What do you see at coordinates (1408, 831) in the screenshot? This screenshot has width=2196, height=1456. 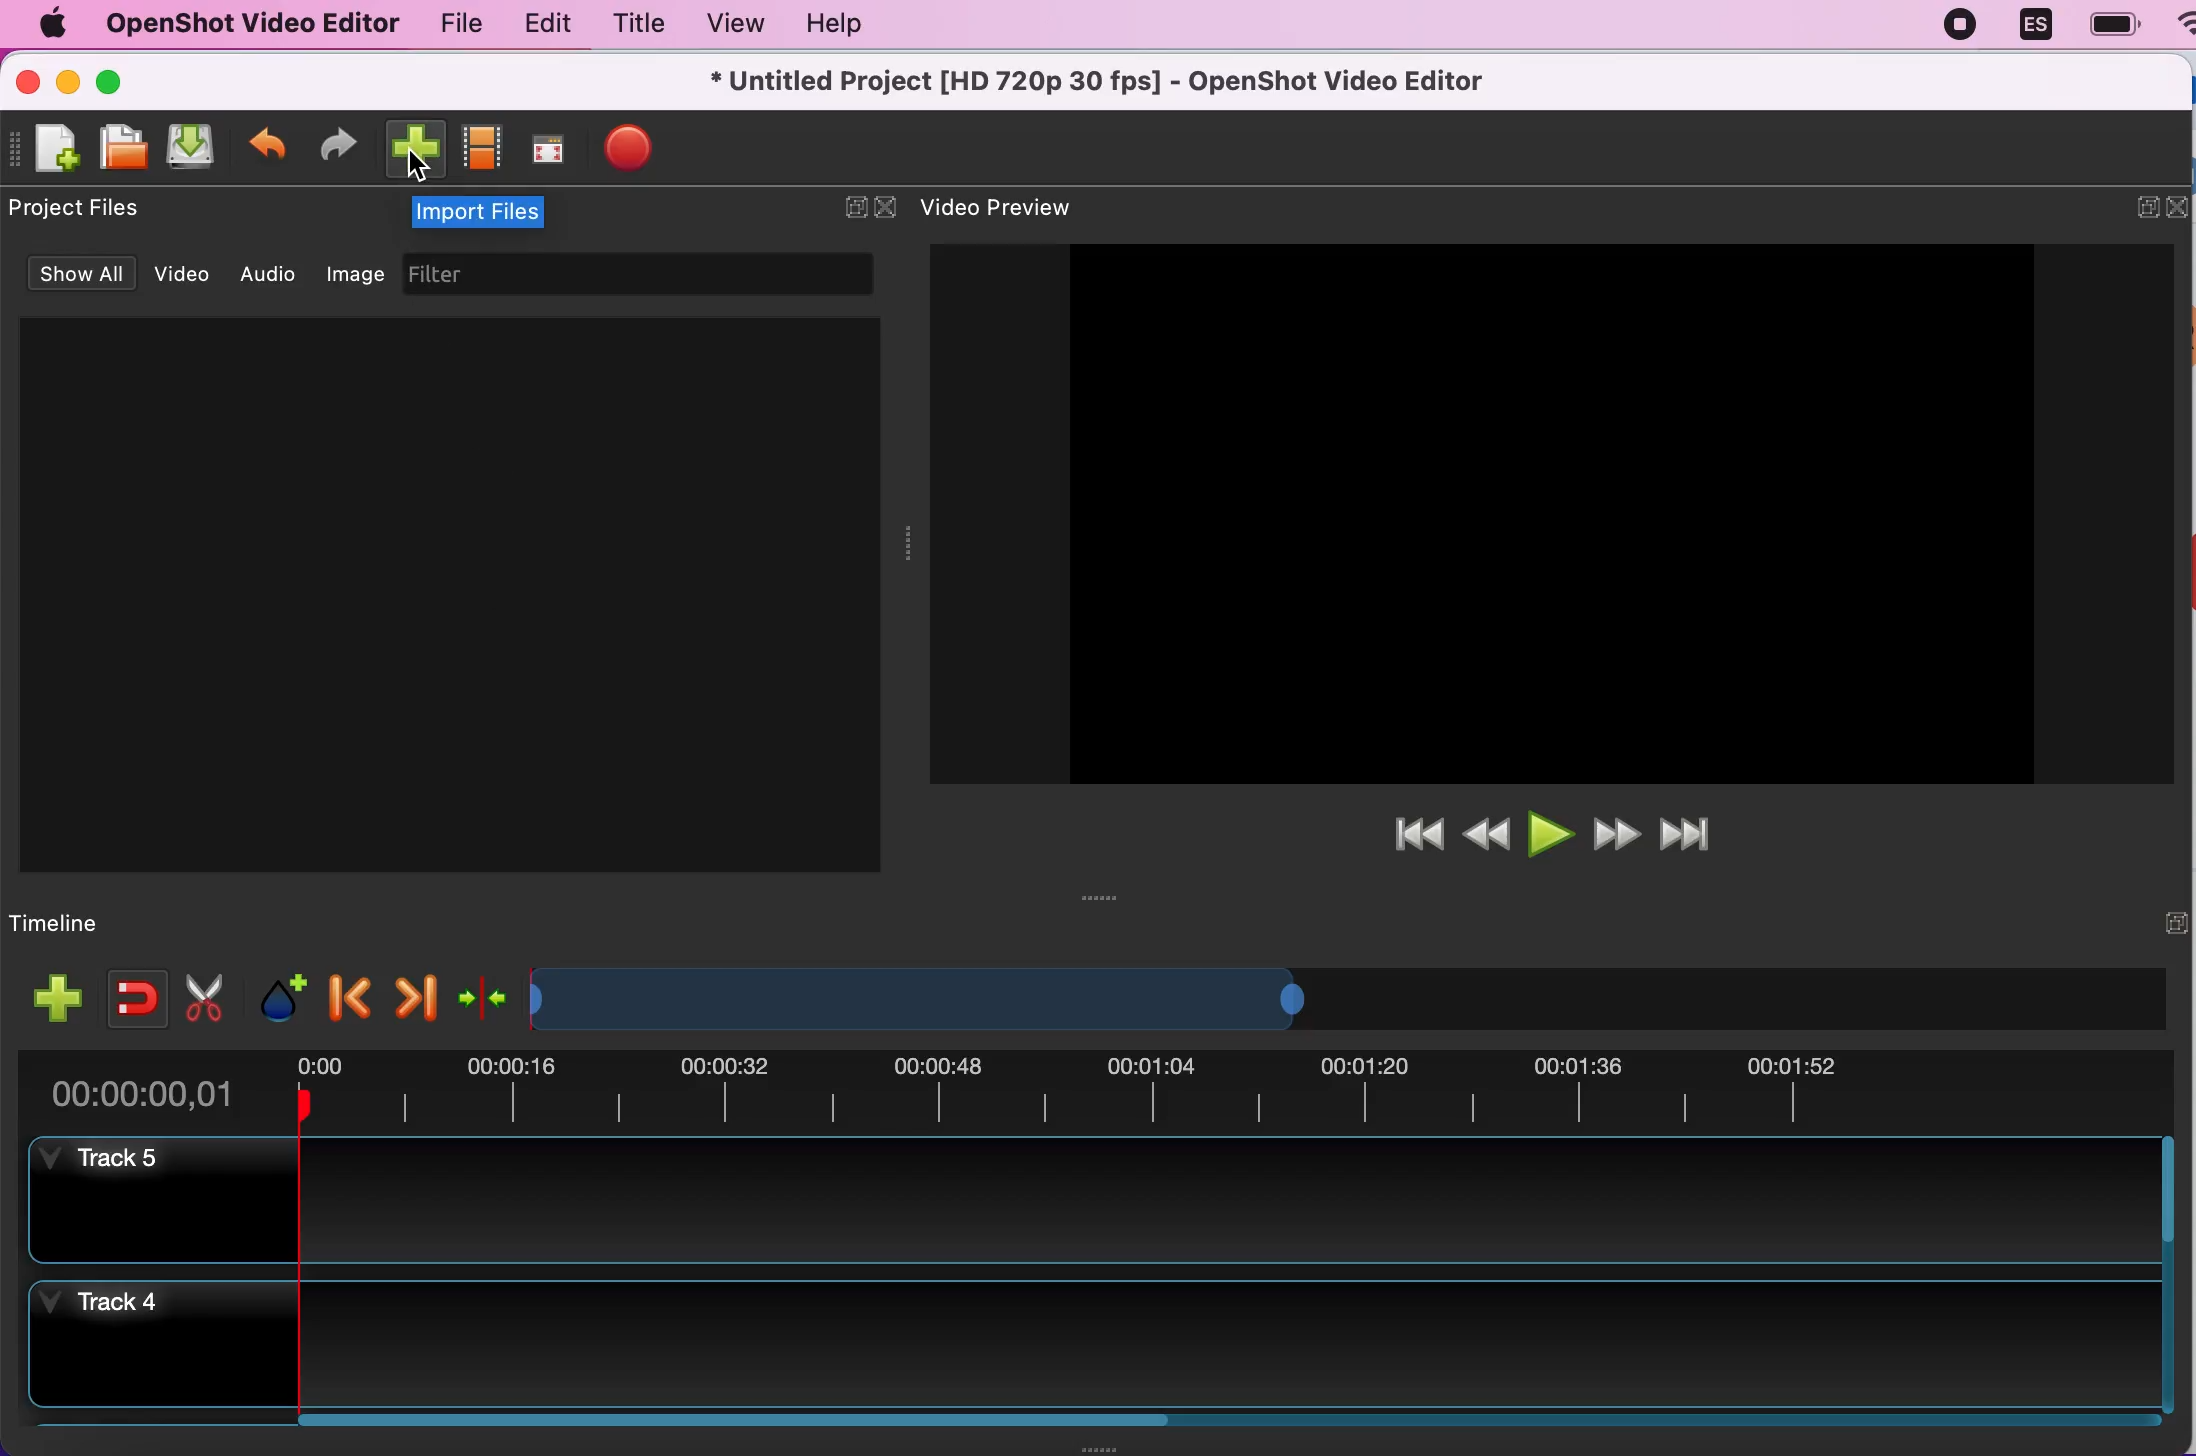 I see `jump to start` at bounding box center [1408, 831].